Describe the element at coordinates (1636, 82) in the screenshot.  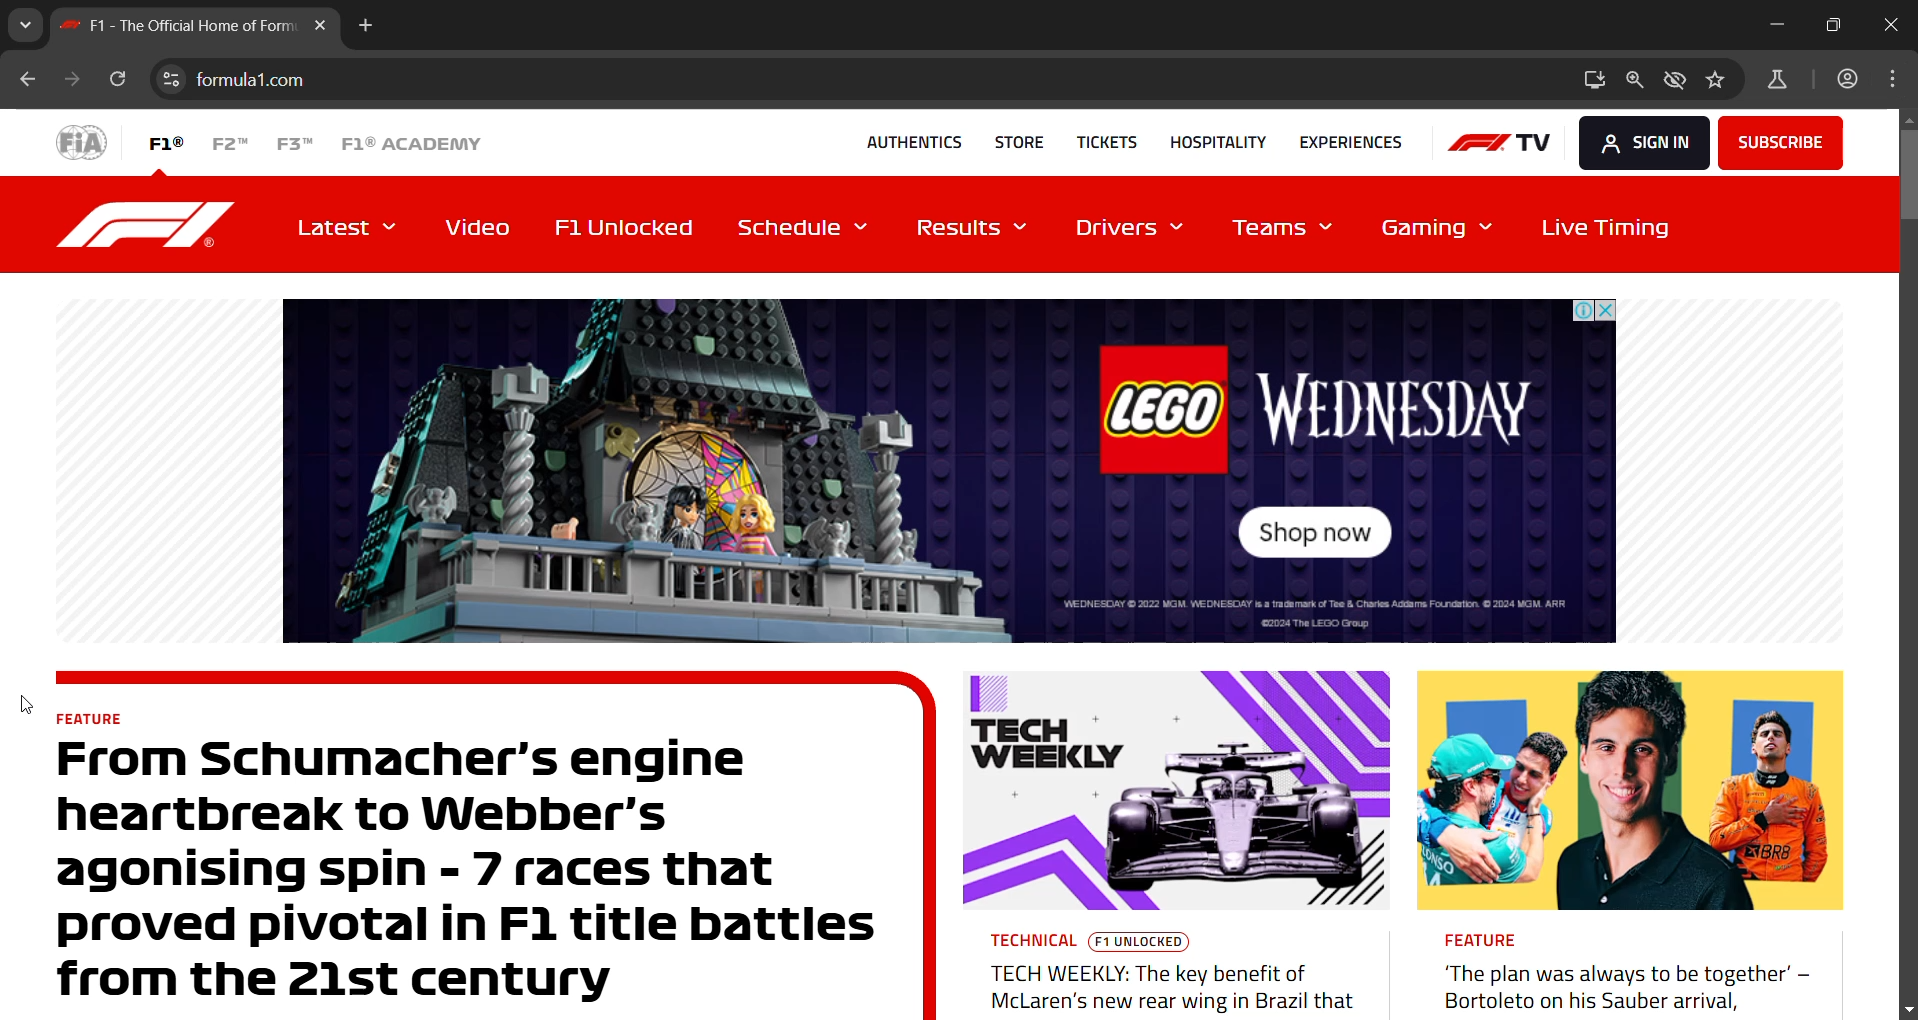
I see `zoom` at that location.